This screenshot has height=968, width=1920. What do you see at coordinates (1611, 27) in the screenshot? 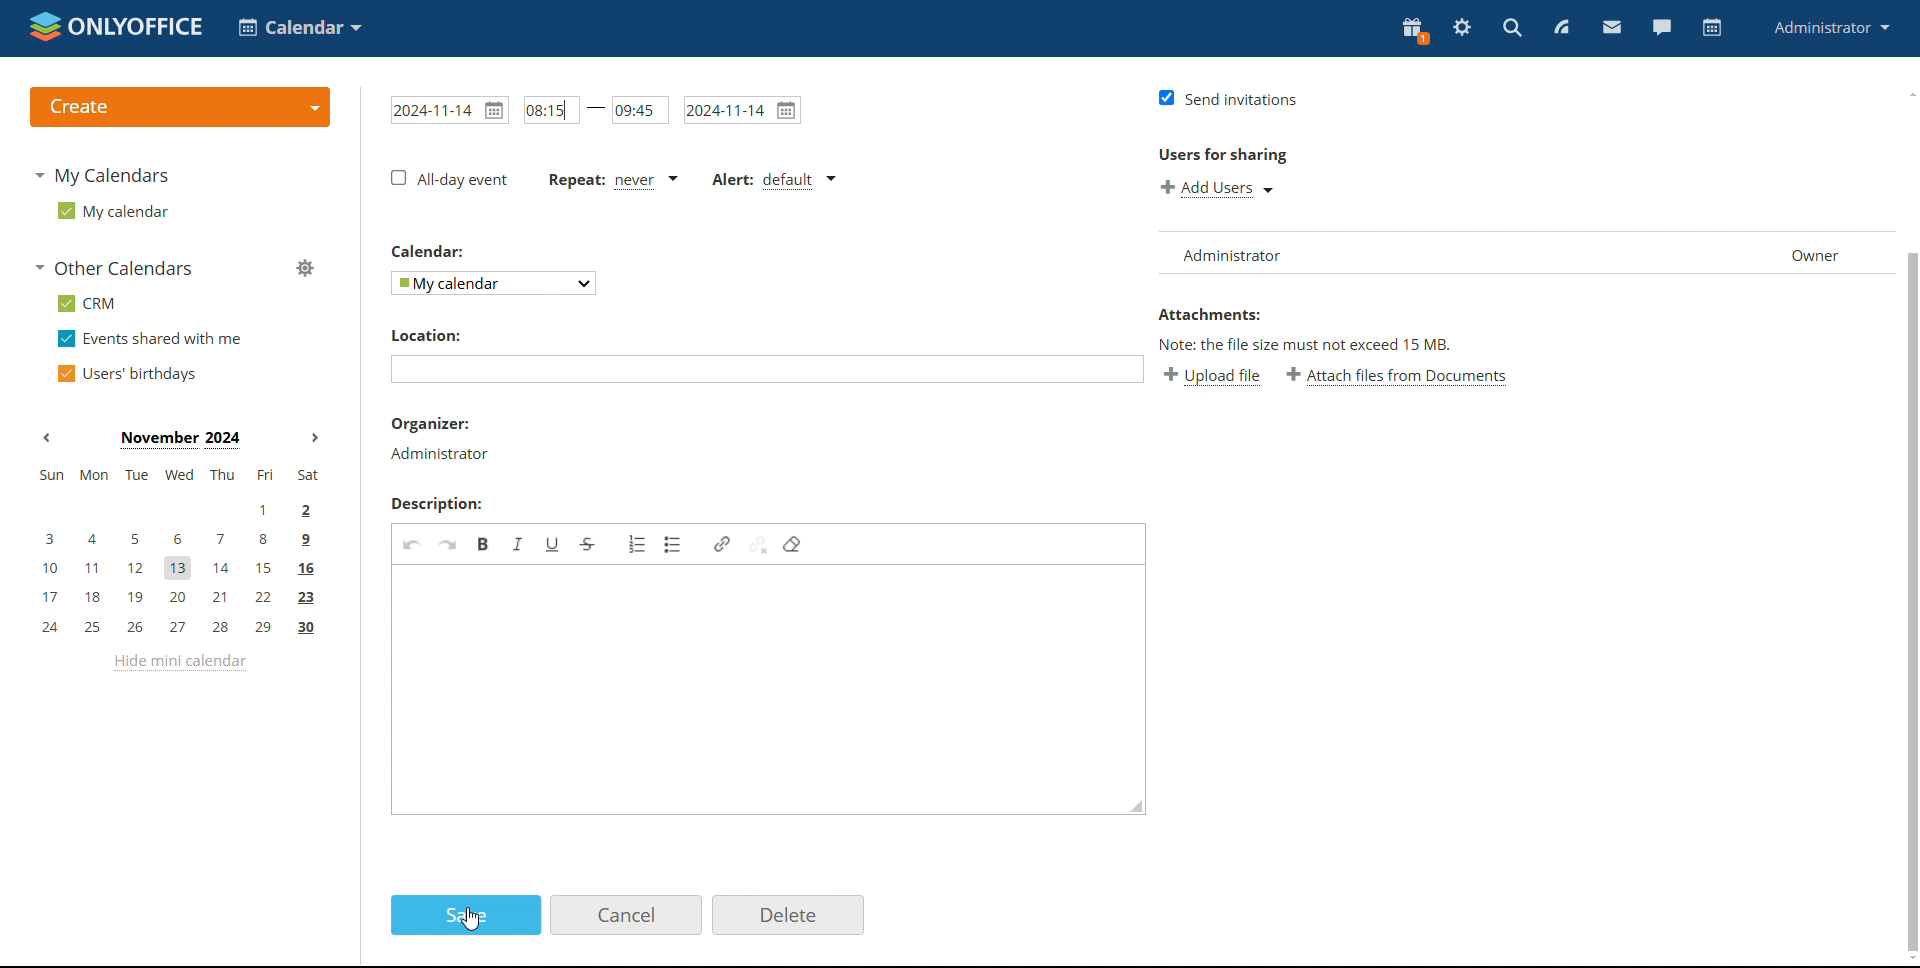
I see `mail` at bounding box center [1611, 27].